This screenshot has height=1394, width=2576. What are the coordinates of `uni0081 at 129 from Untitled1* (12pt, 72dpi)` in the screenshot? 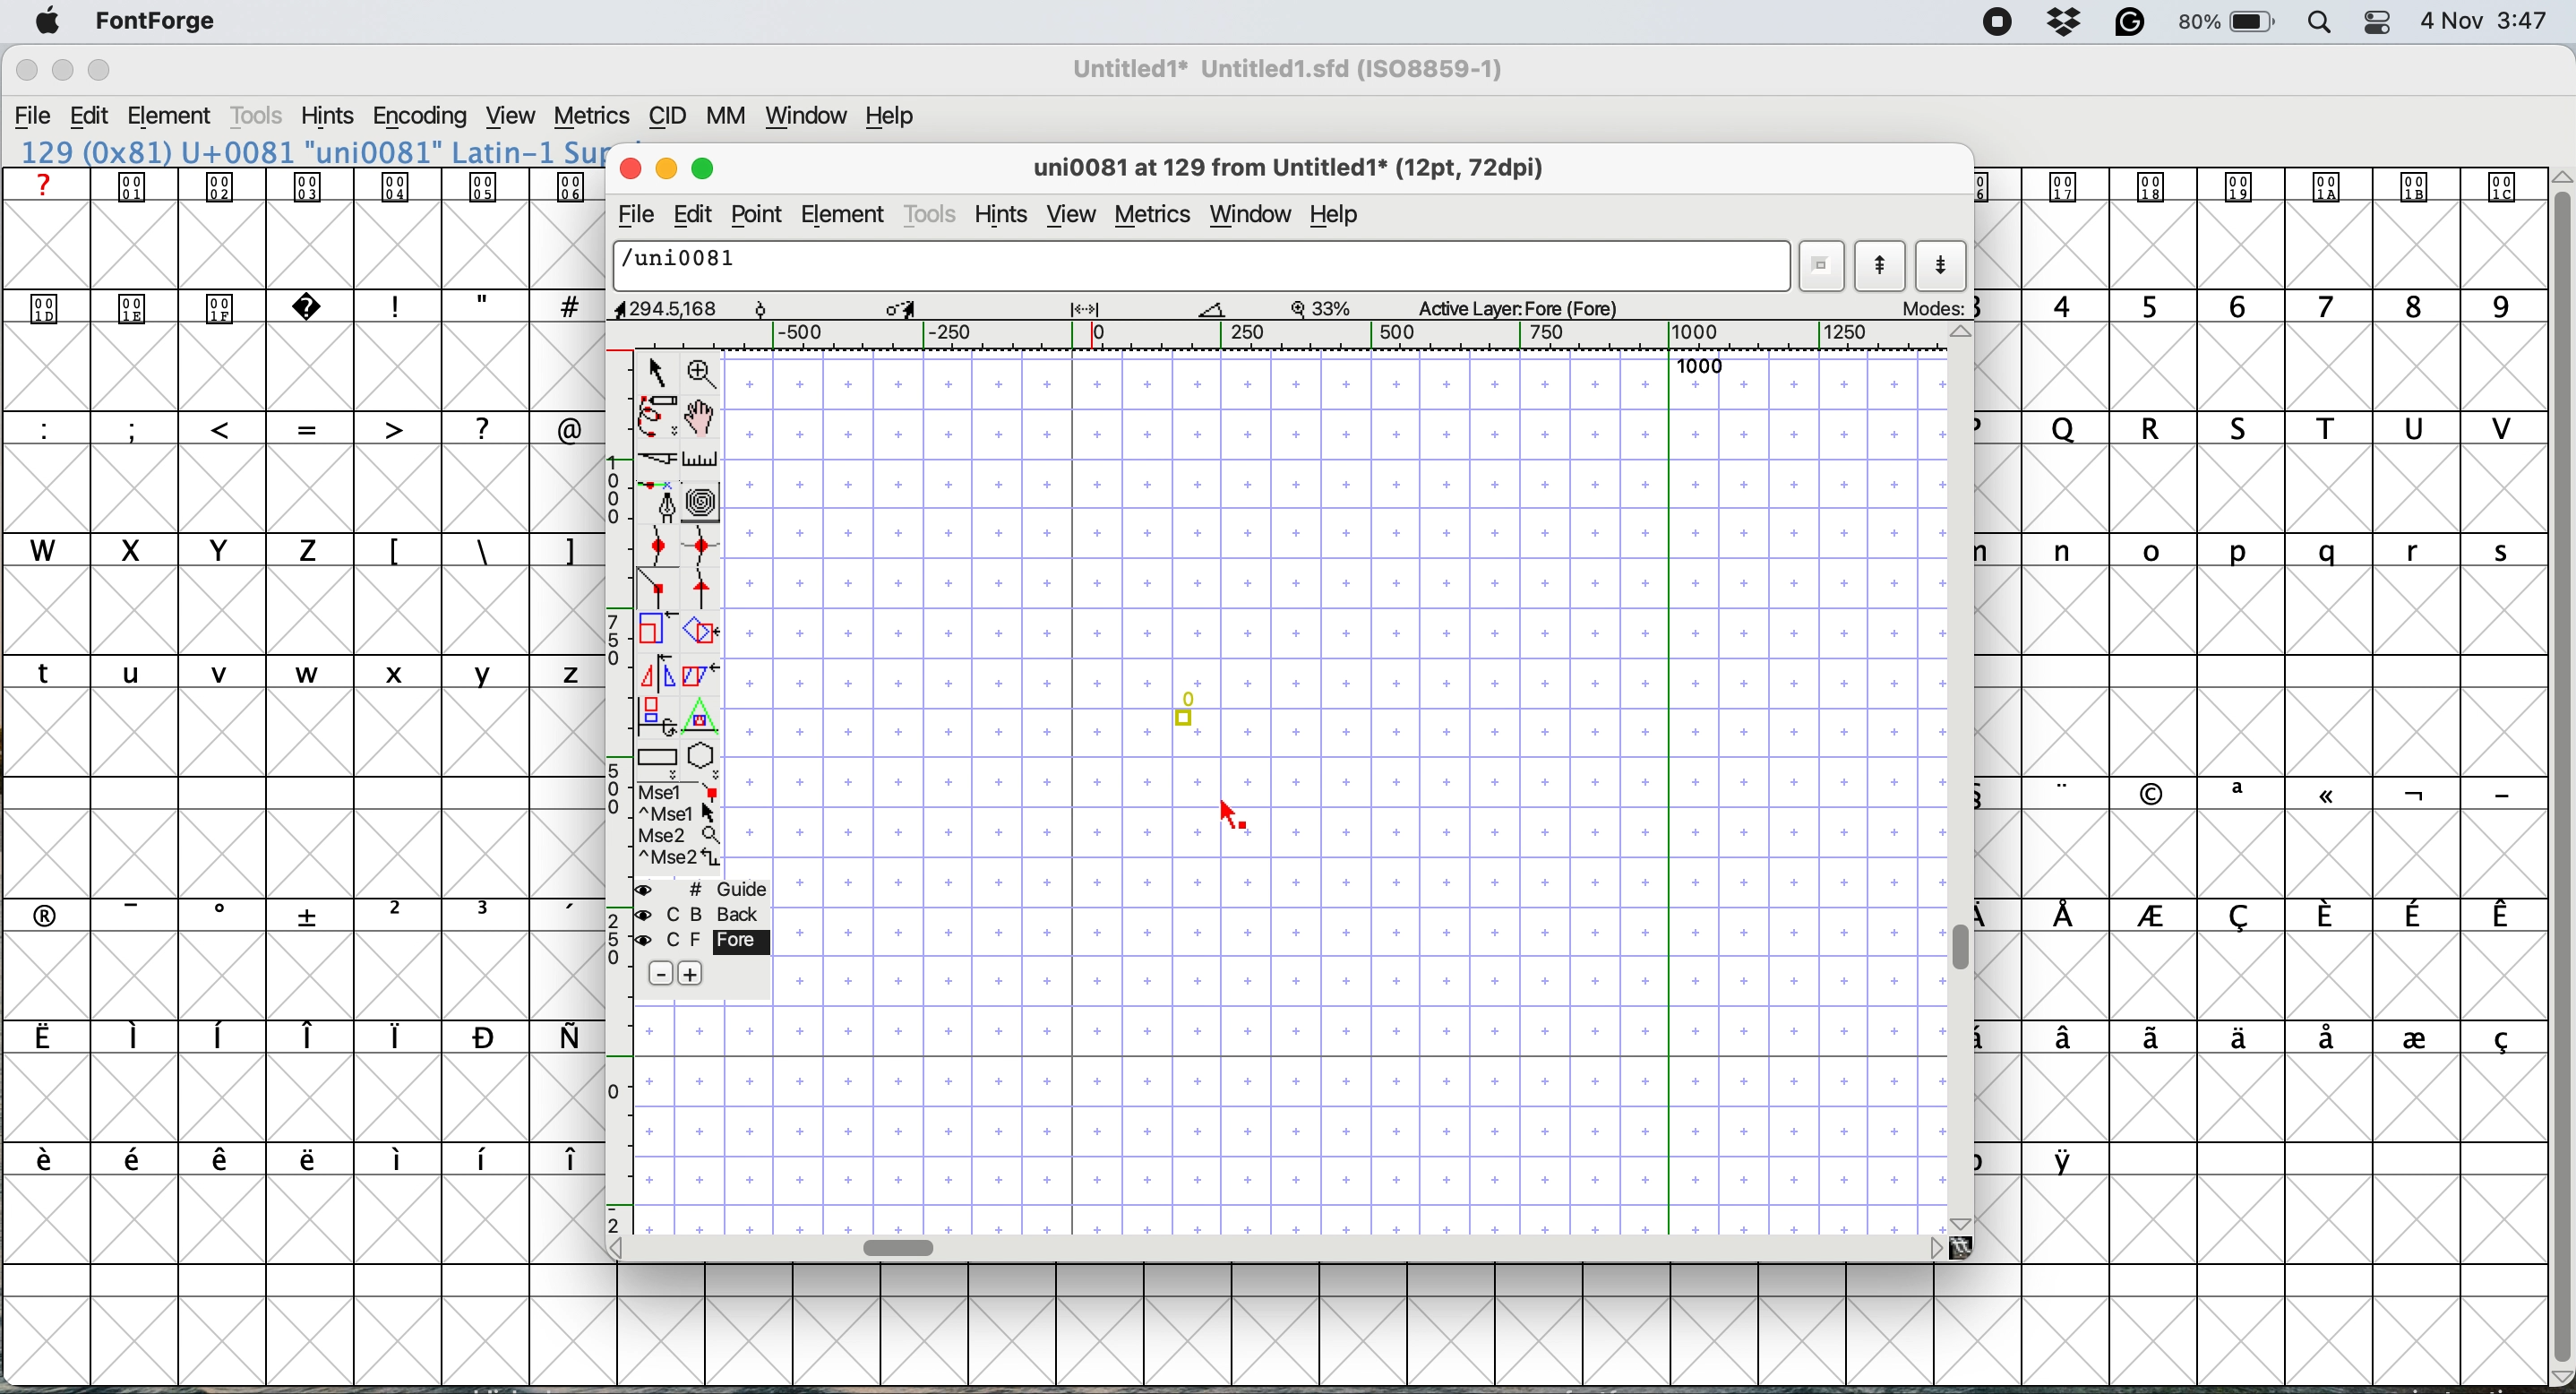 It's located at (1296, 167).